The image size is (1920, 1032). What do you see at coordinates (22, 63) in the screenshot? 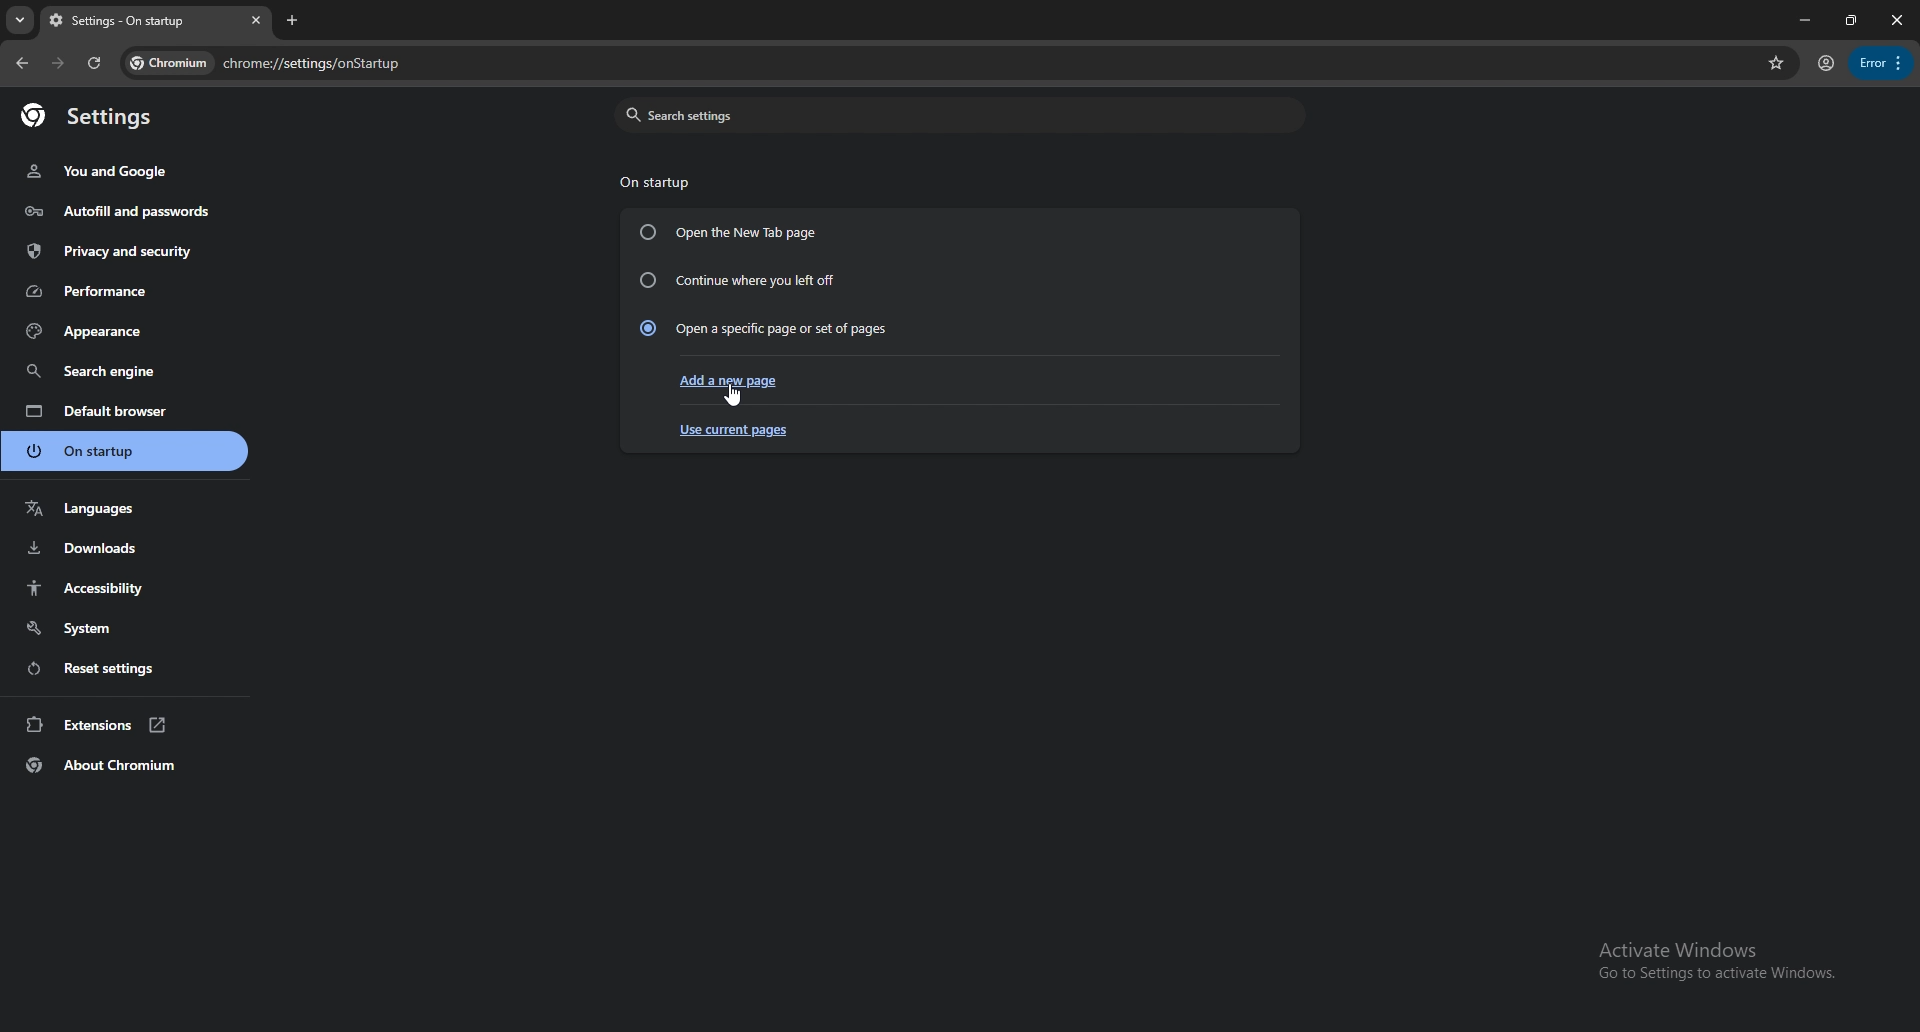
I see `back` at bounding box center [22, 63].